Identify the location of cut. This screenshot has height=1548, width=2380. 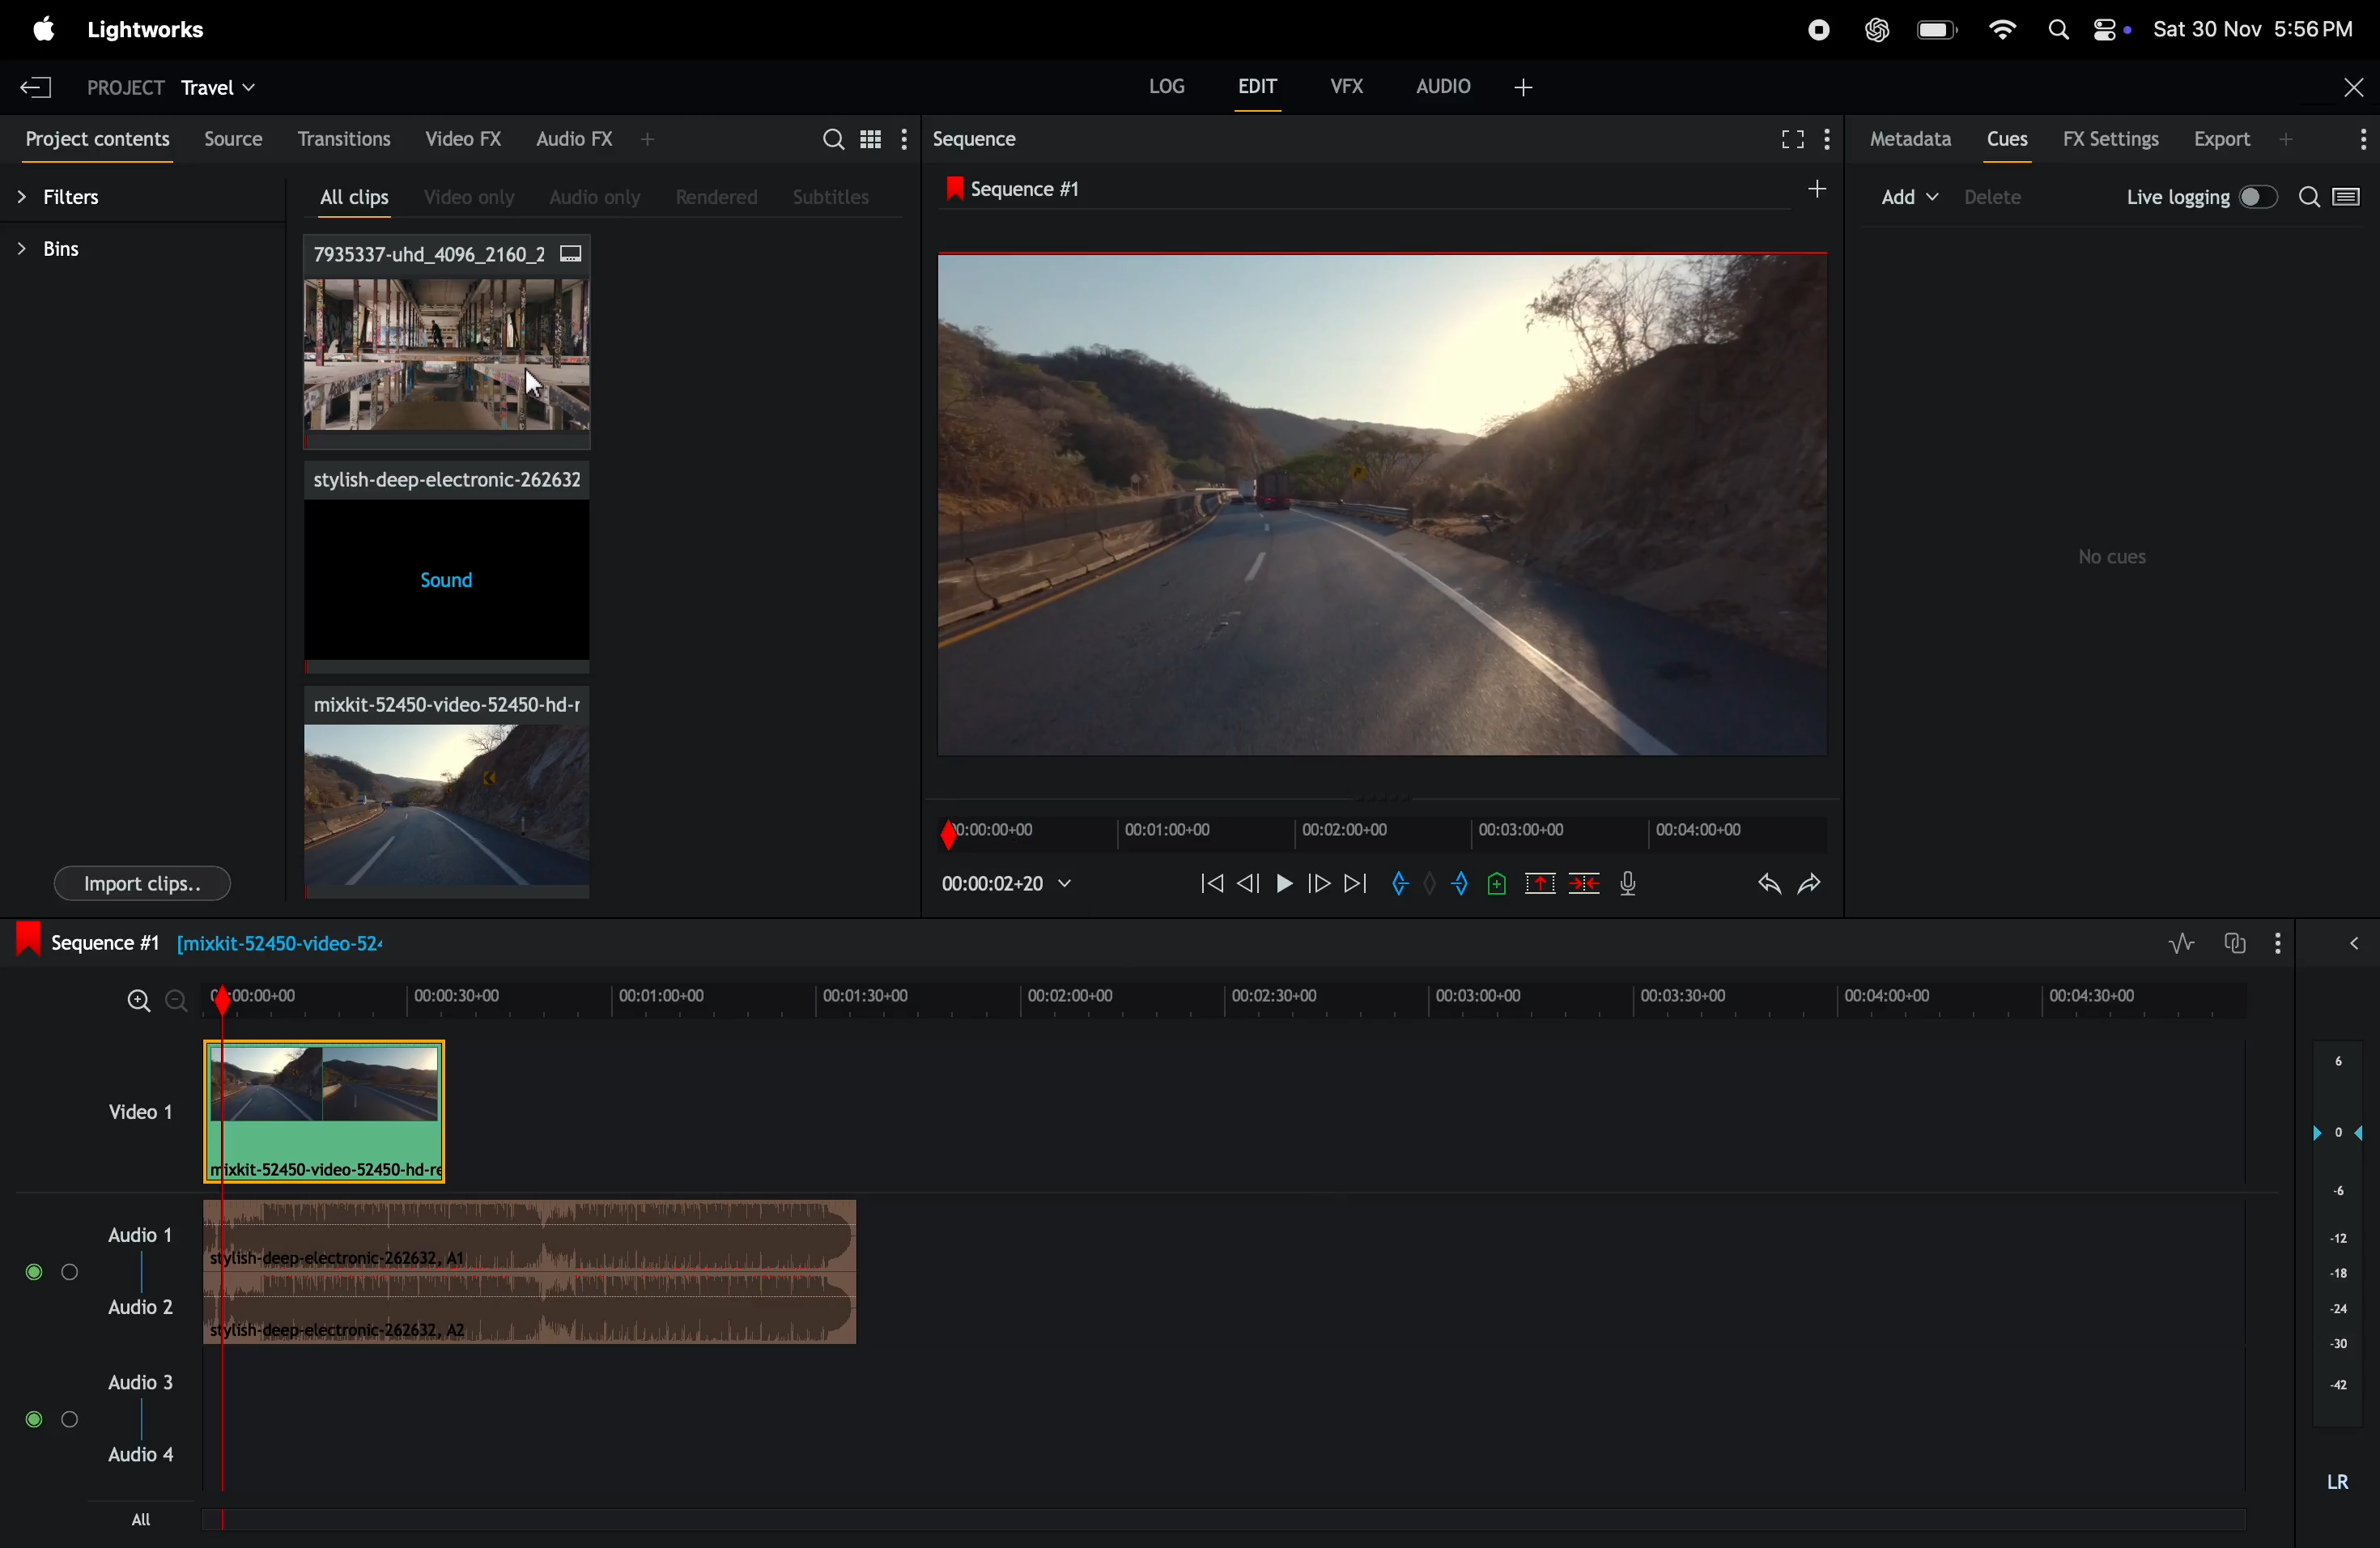
(1539, 883).